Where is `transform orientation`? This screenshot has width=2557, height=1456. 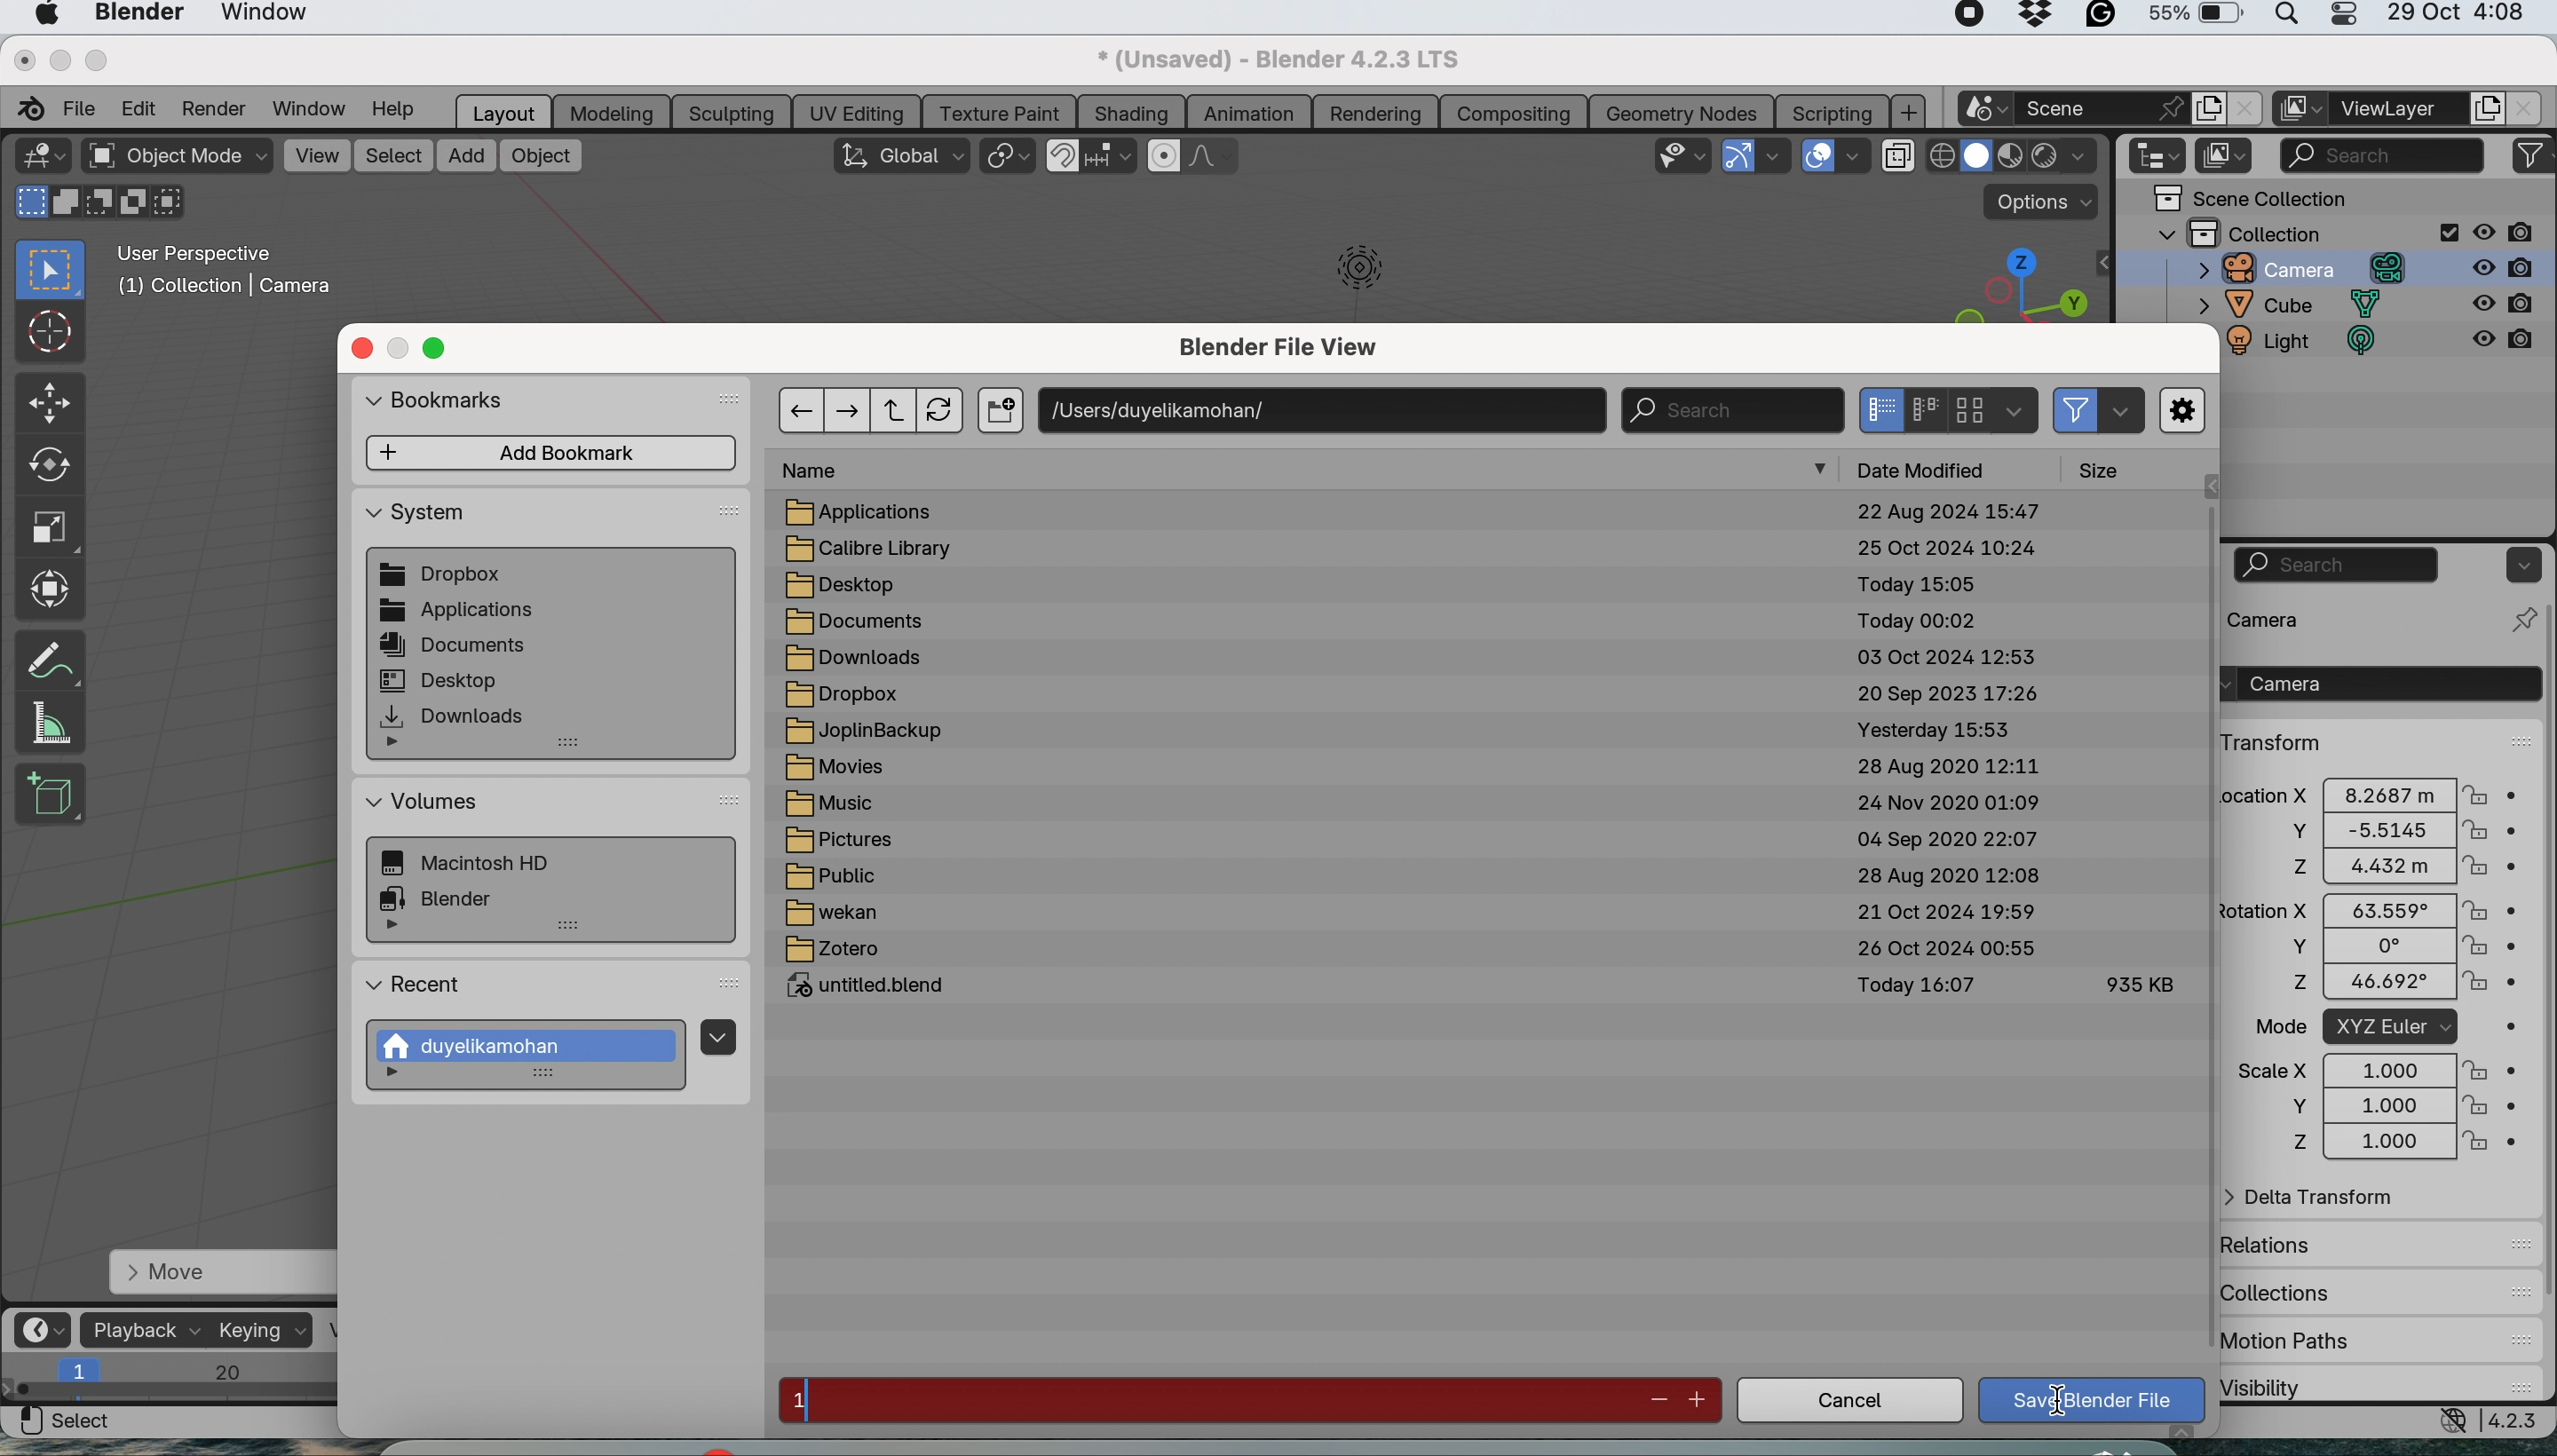 transform orientation is located at coordinates (901, 155).